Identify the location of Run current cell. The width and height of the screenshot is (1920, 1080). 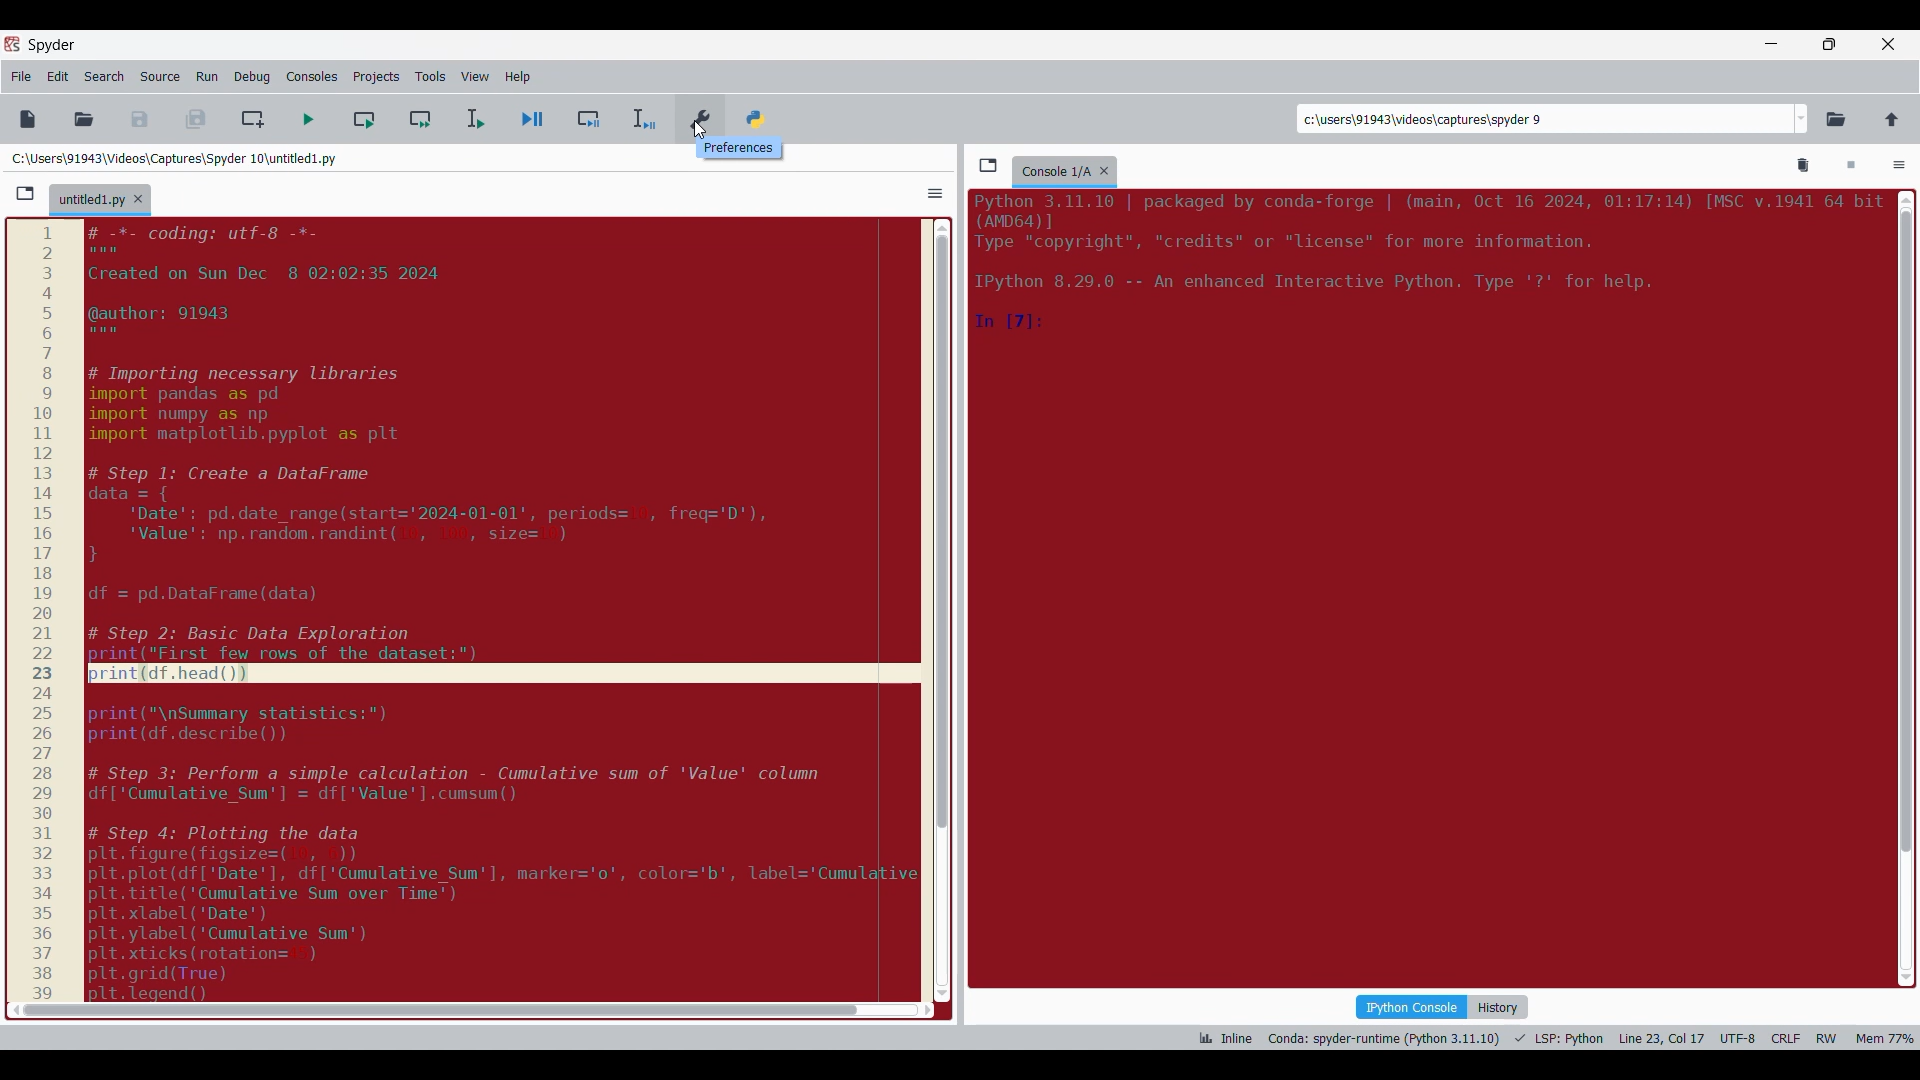
(364, 119).